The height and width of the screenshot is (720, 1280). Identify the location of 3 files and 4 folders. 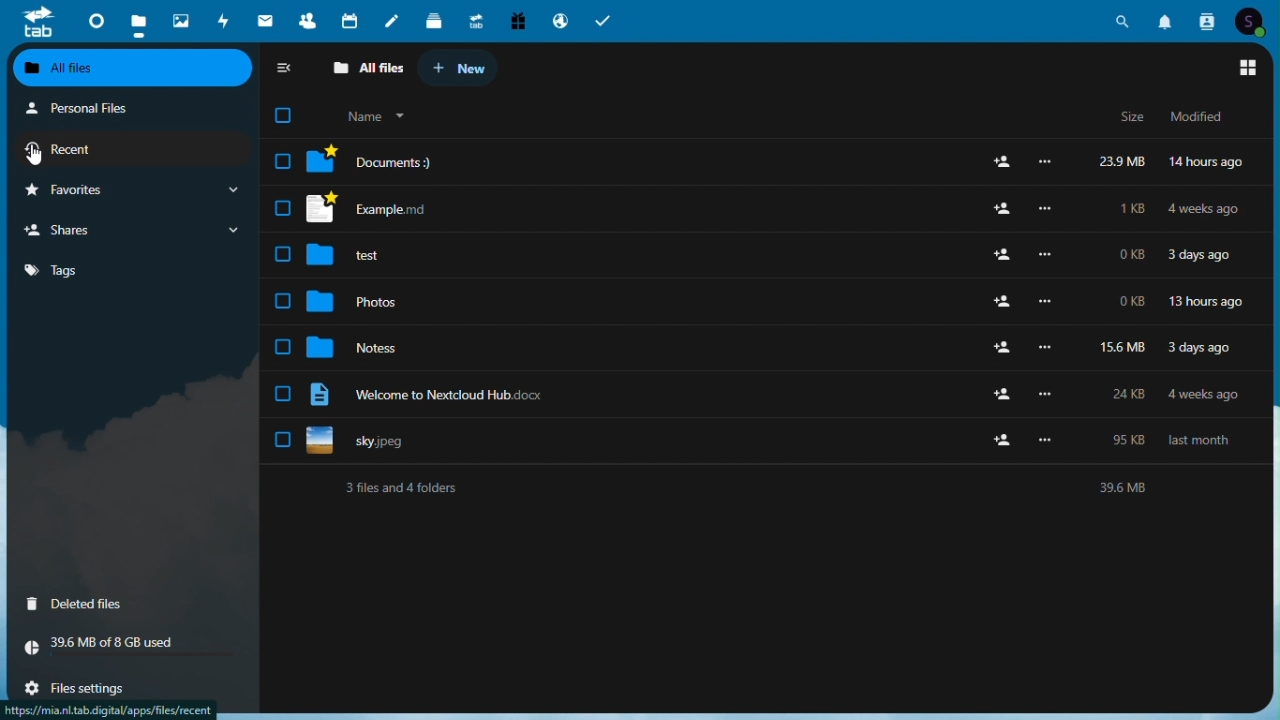
(767, 487).